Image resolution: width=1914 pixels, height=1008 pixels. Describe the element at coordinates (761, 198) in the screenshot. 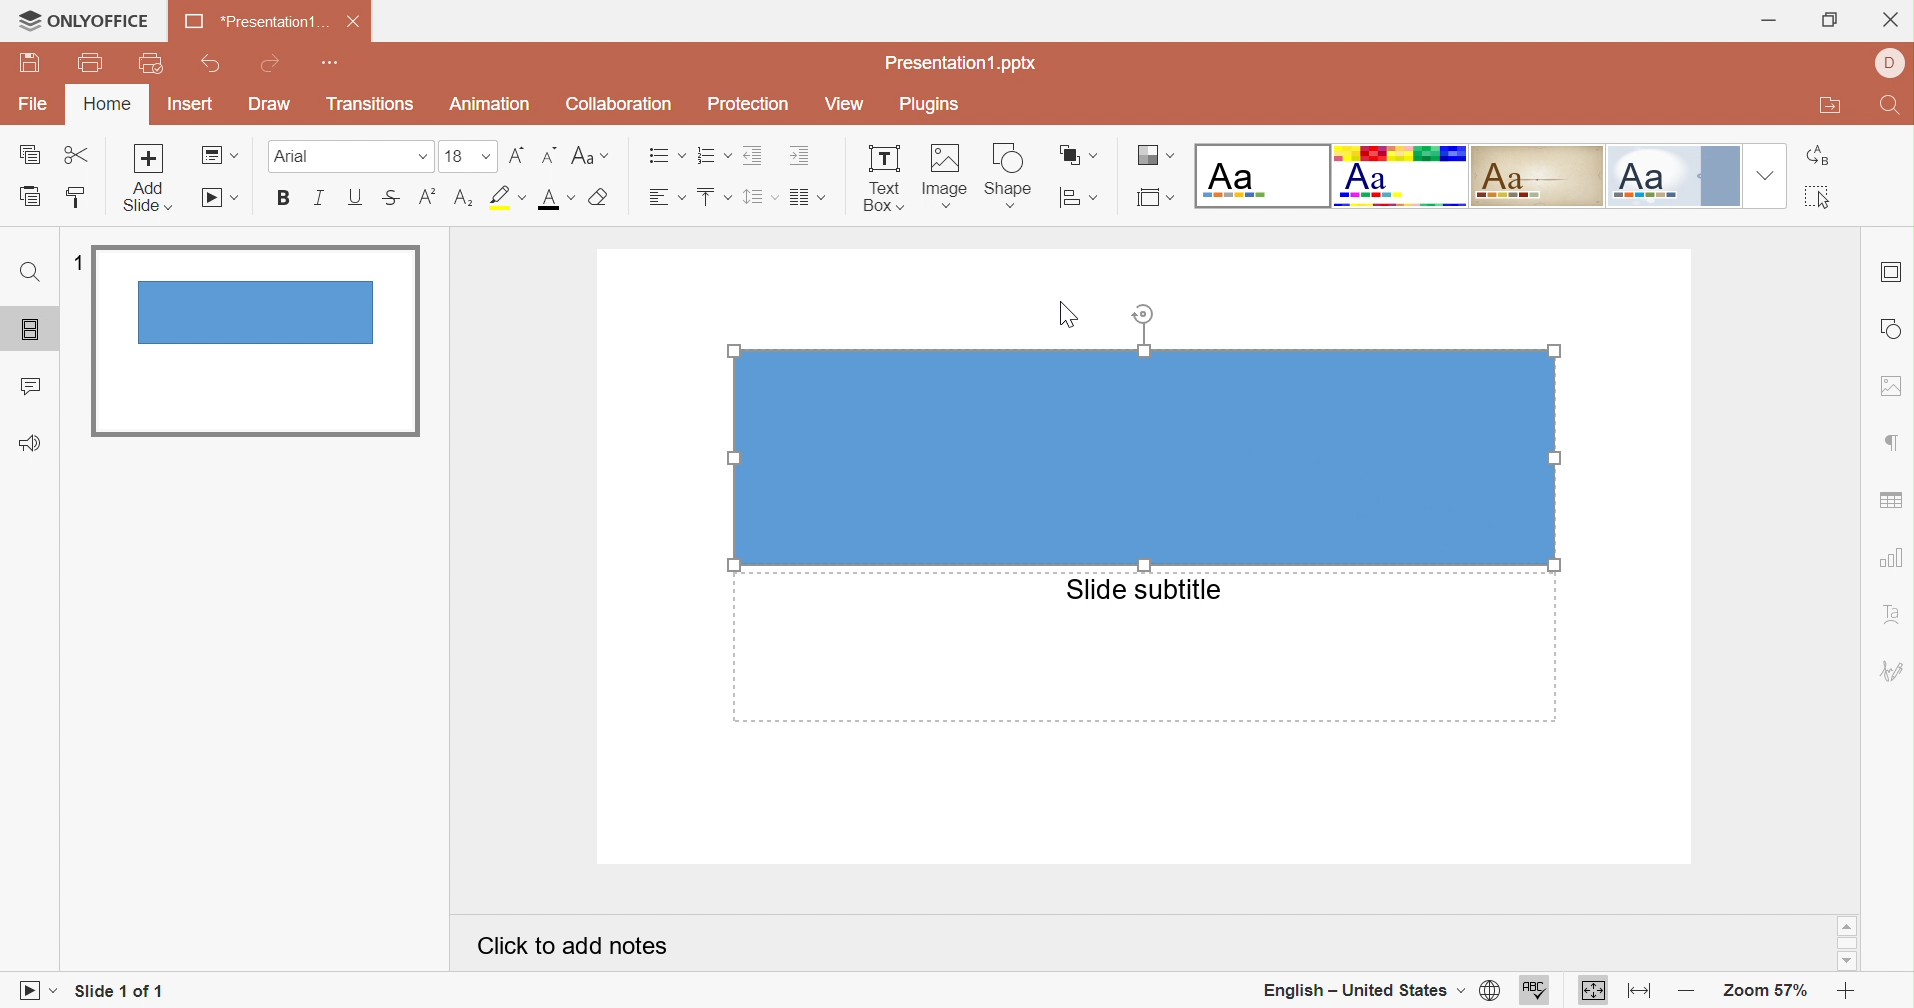

I see `Line spacing` at that location.